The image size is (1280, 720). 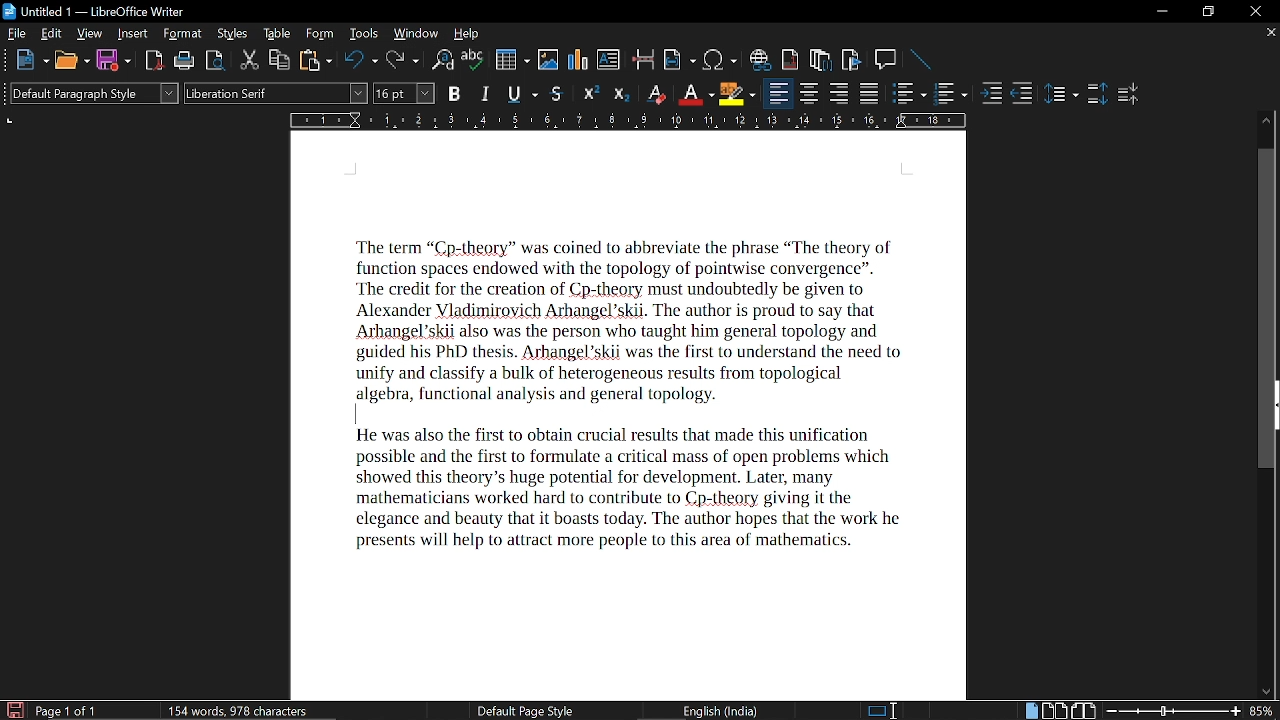 I want to click on Edit, so click(x=50, y=35).